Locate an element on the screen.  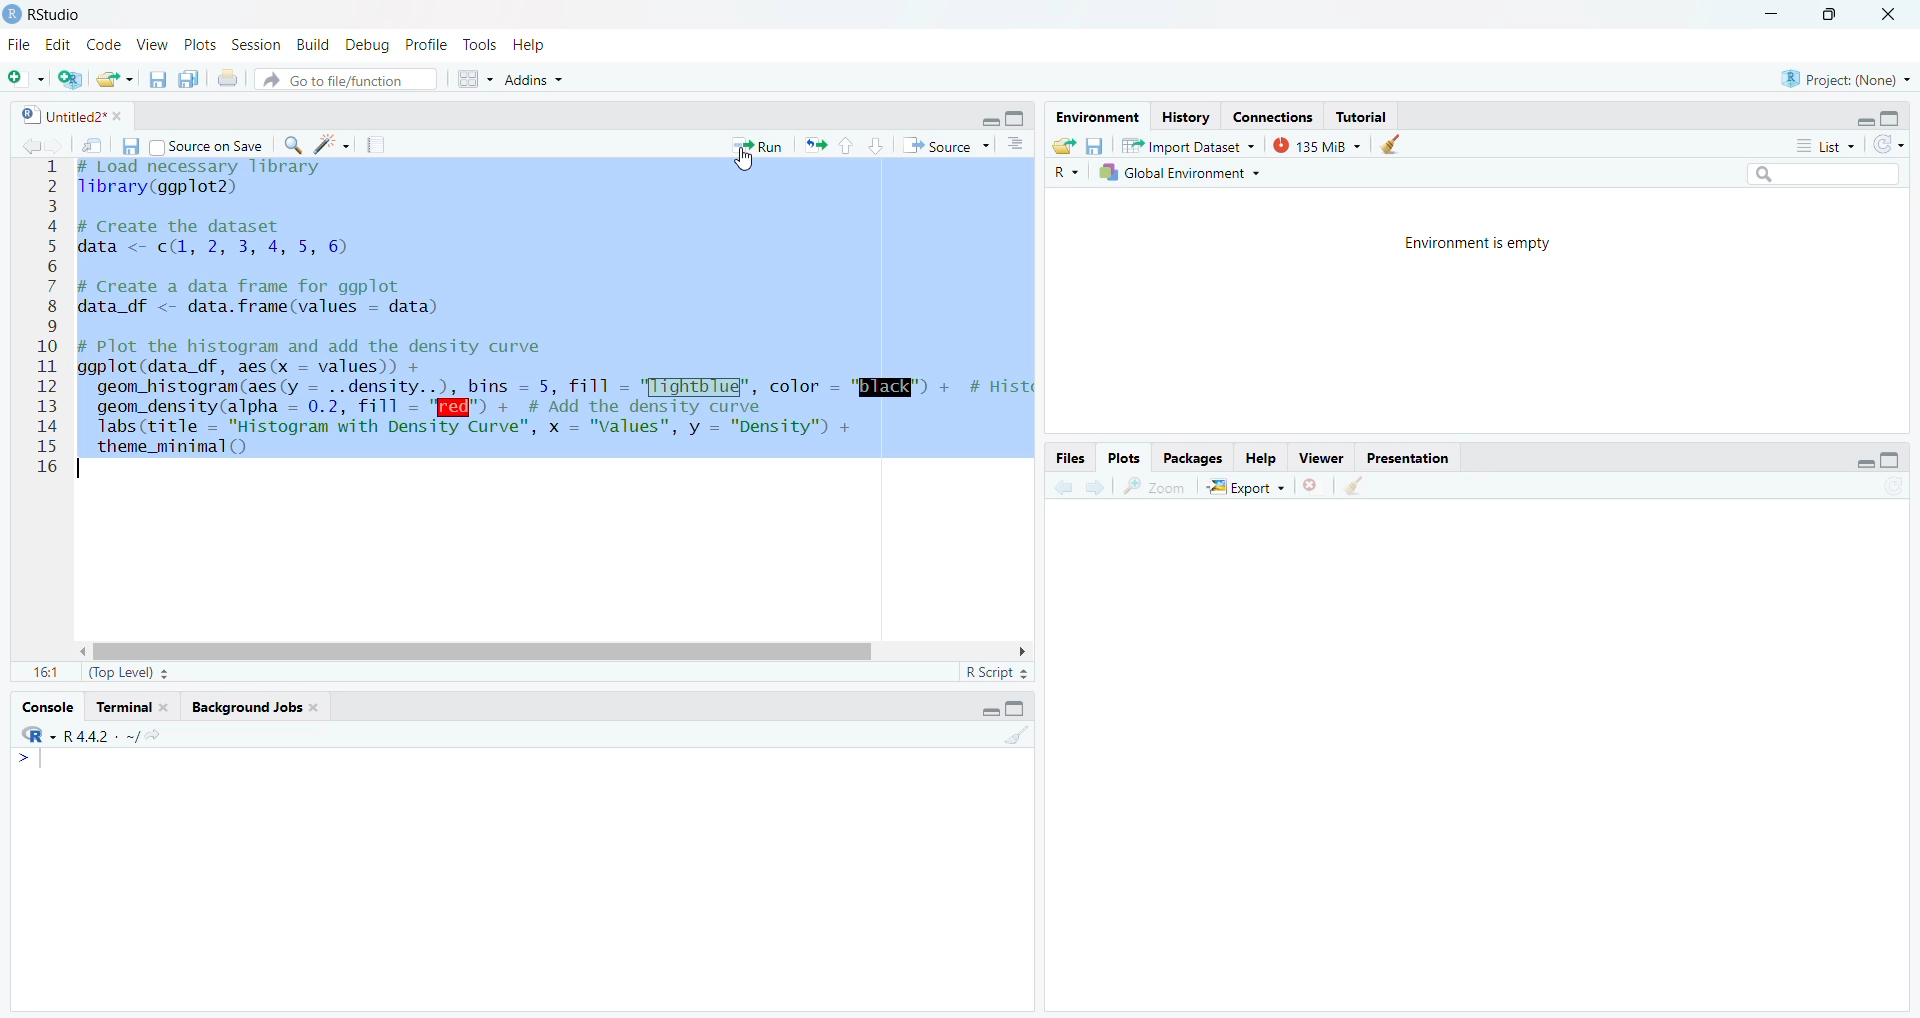
close is located at coordinates (316, 707).